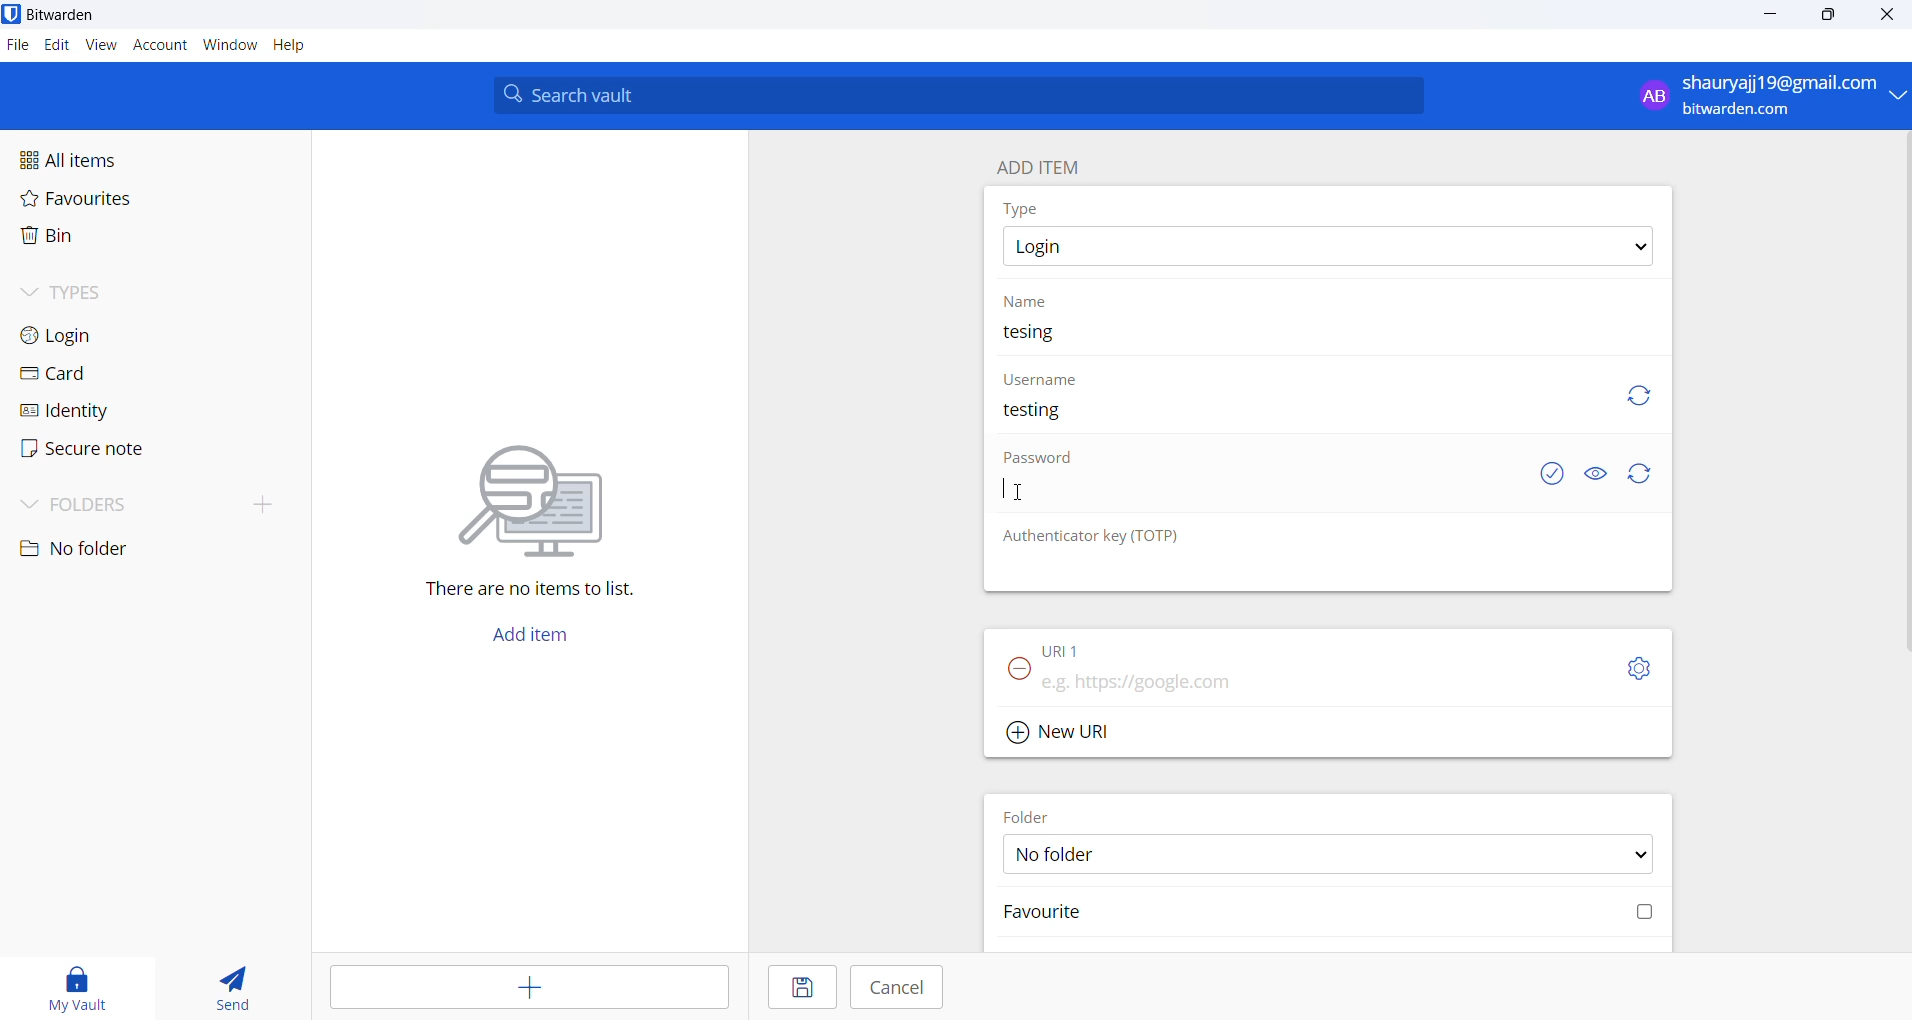 The height and width of the screenshot is (1020, 1912). I want to click on types, so click(124, 299).